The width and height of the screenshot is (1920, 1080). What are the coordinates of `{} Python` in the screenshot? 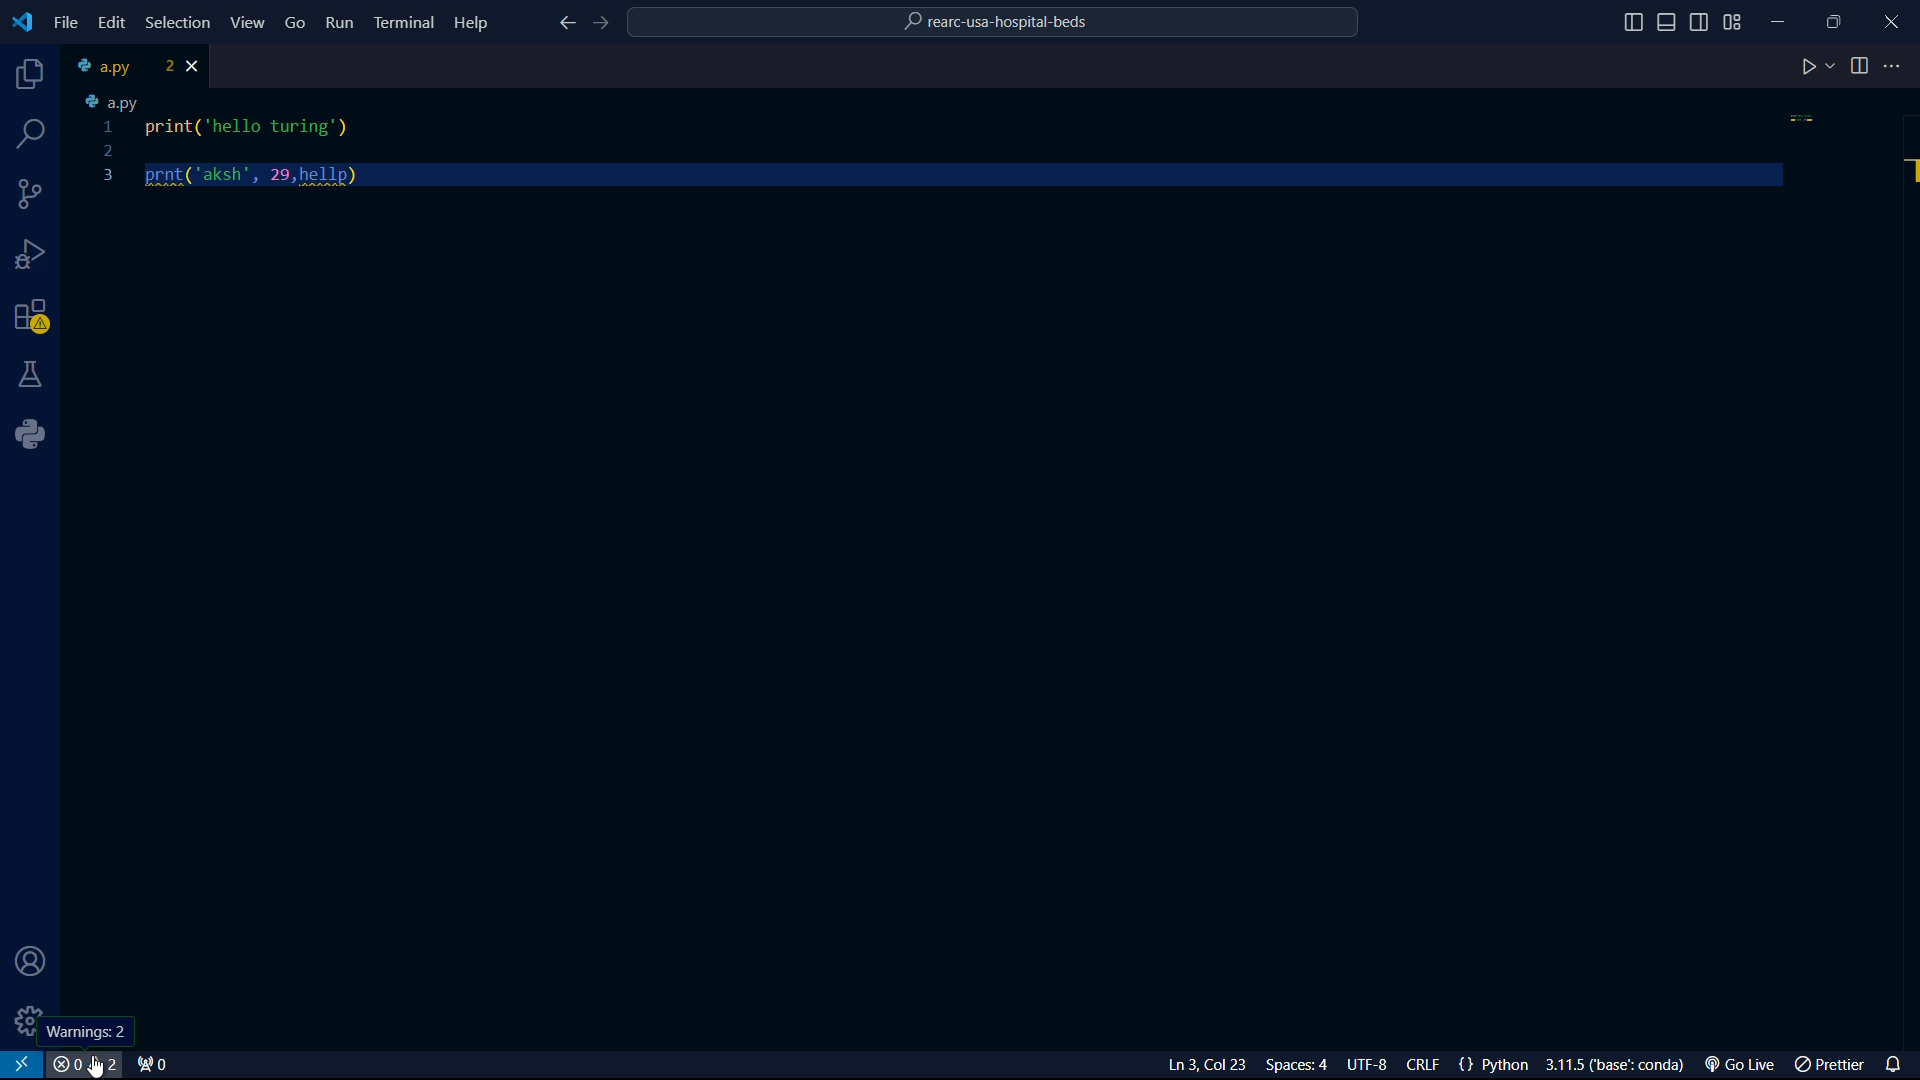 It's located at (1497, 1065).